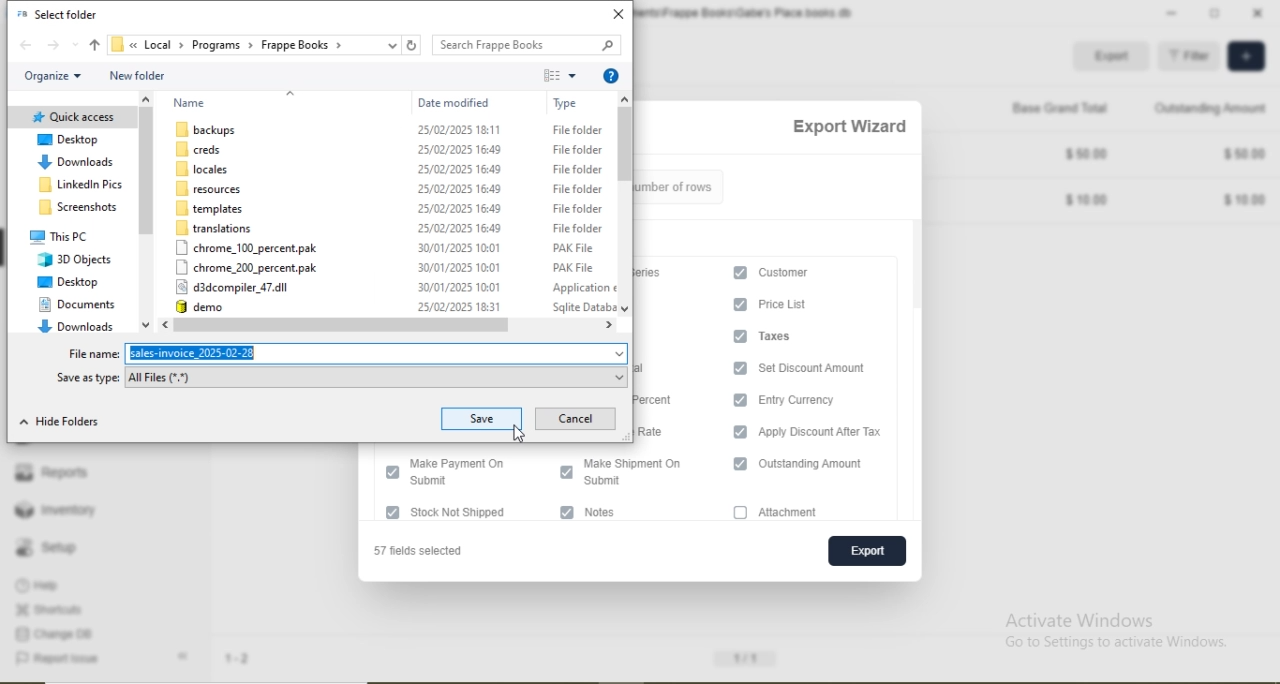 This screenshot has width=1280, height=684. I want to click on 25/02/2025 16:49, so click(458, 147).